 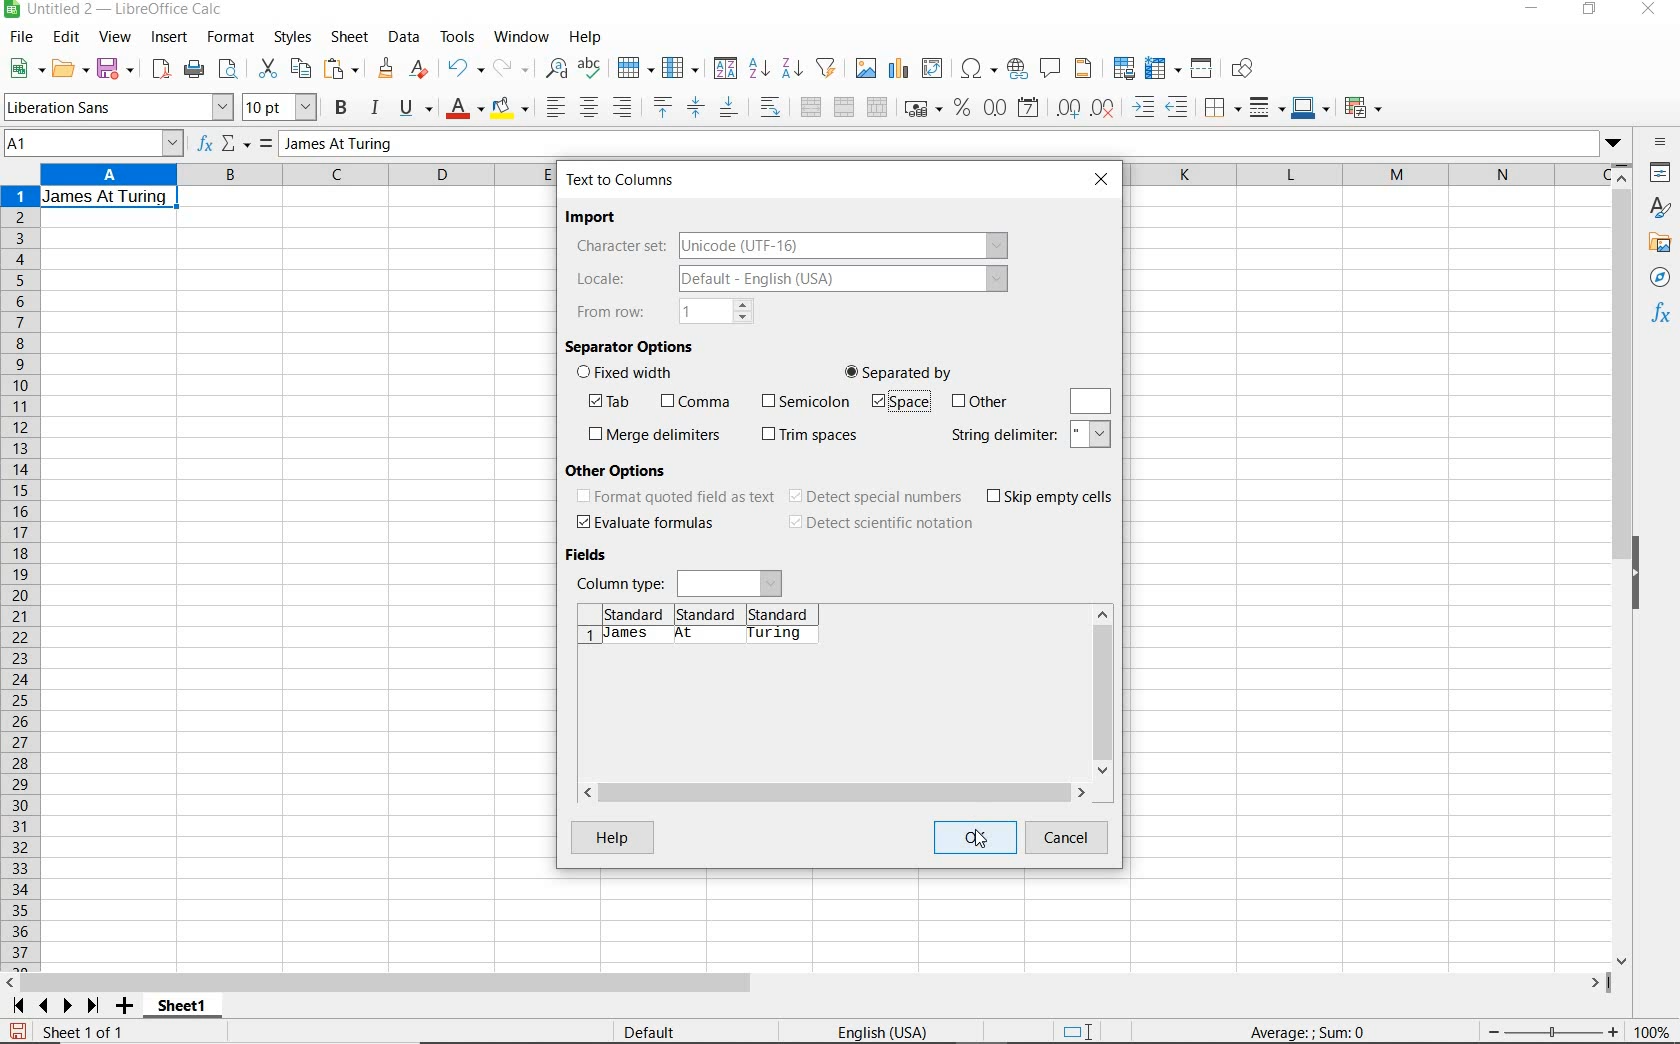 What do you see at coordinates (466, 108) in the screenshot?
I see `font color dark` at bounding box center [466, 108].